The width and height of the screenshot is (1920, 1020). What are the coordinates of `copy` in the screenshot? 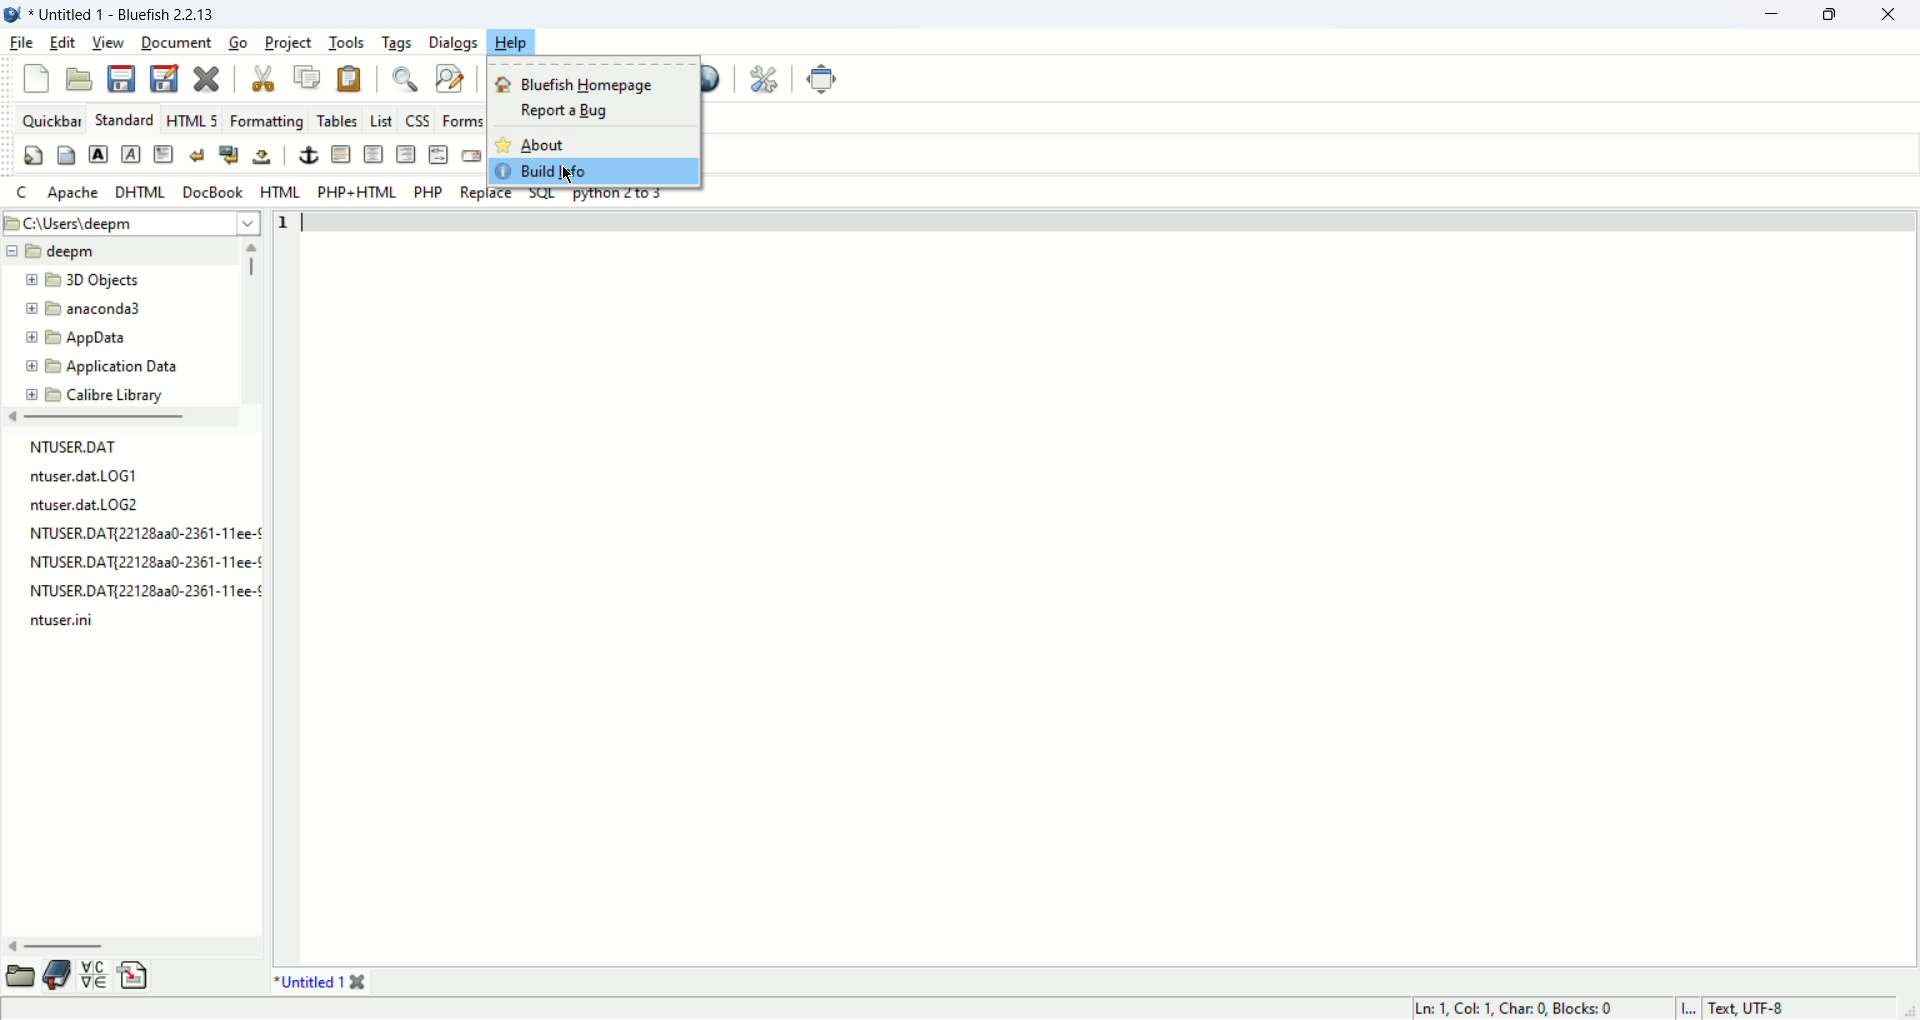 It's located at (307, 78).